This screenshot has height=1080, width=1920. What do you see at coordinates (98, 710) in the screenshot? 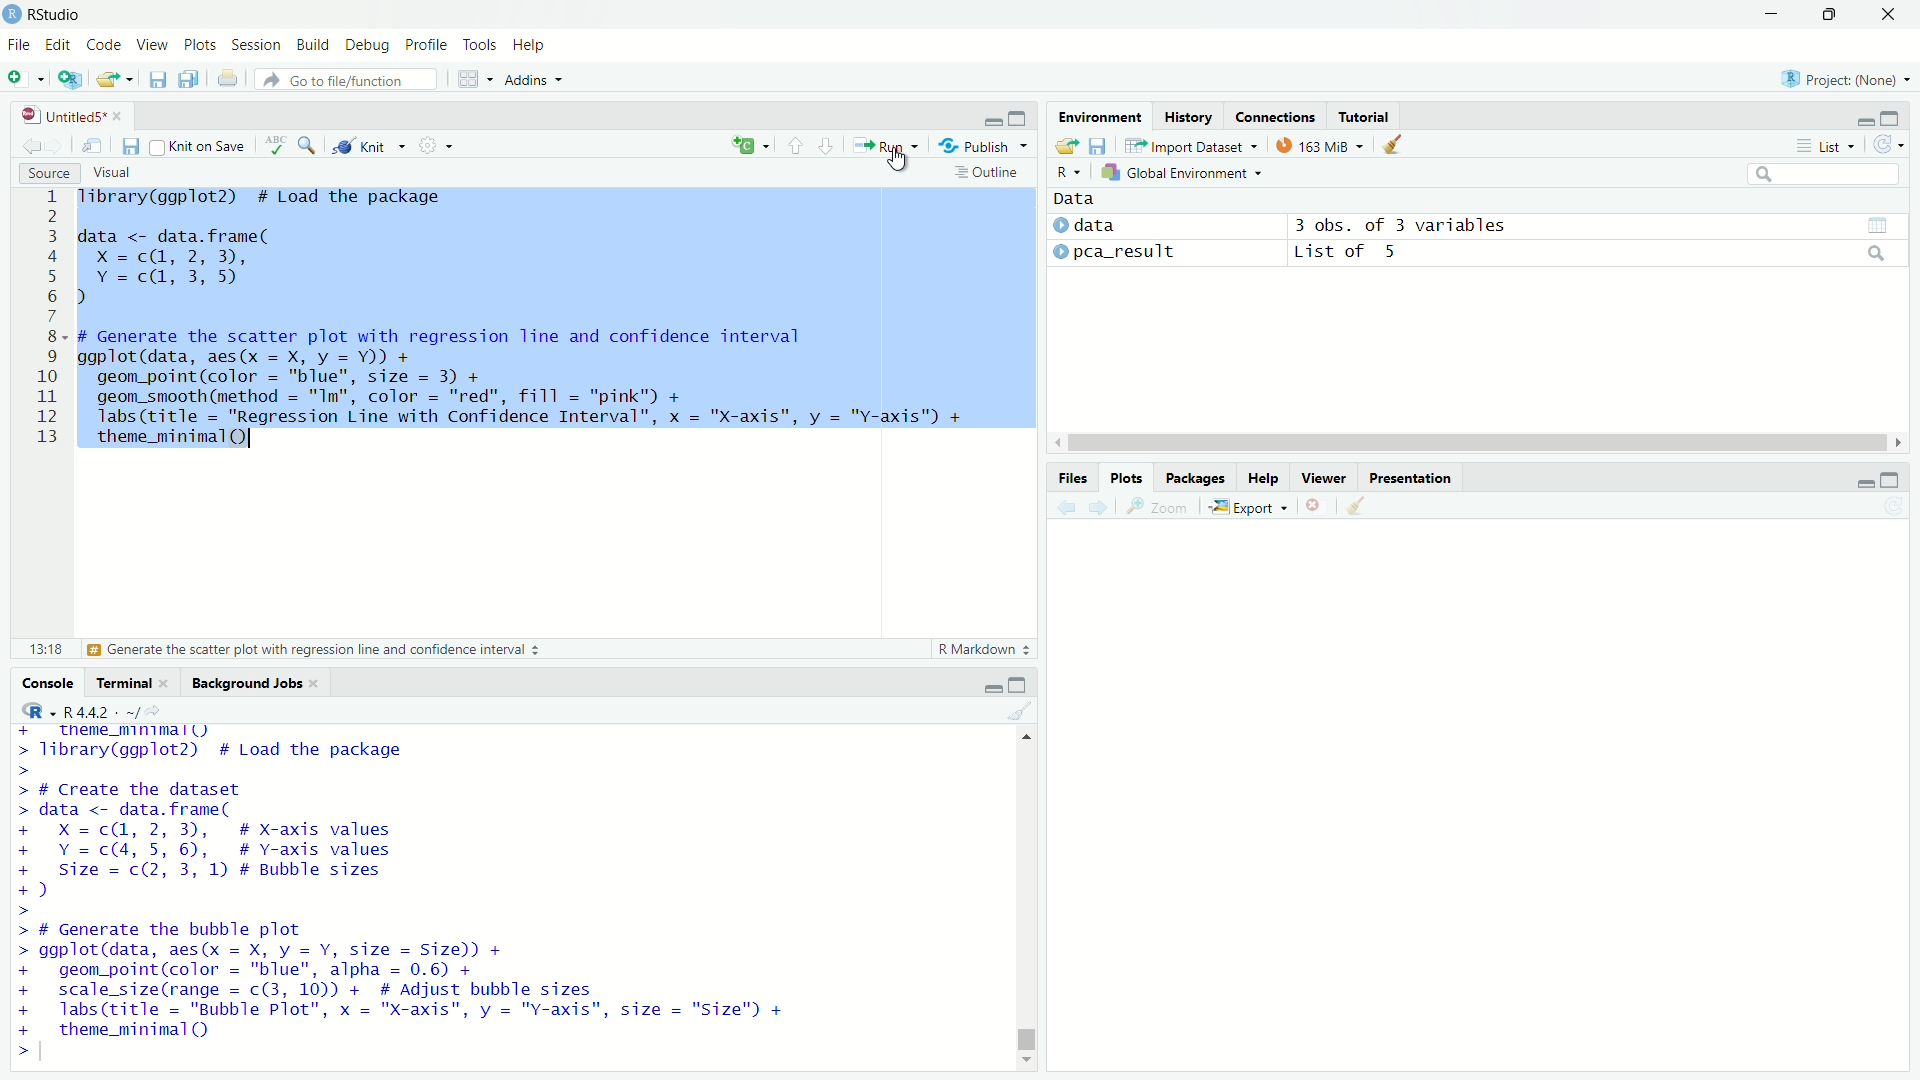
I see `R4.4.2. ~` at bounding box center [98, 710].